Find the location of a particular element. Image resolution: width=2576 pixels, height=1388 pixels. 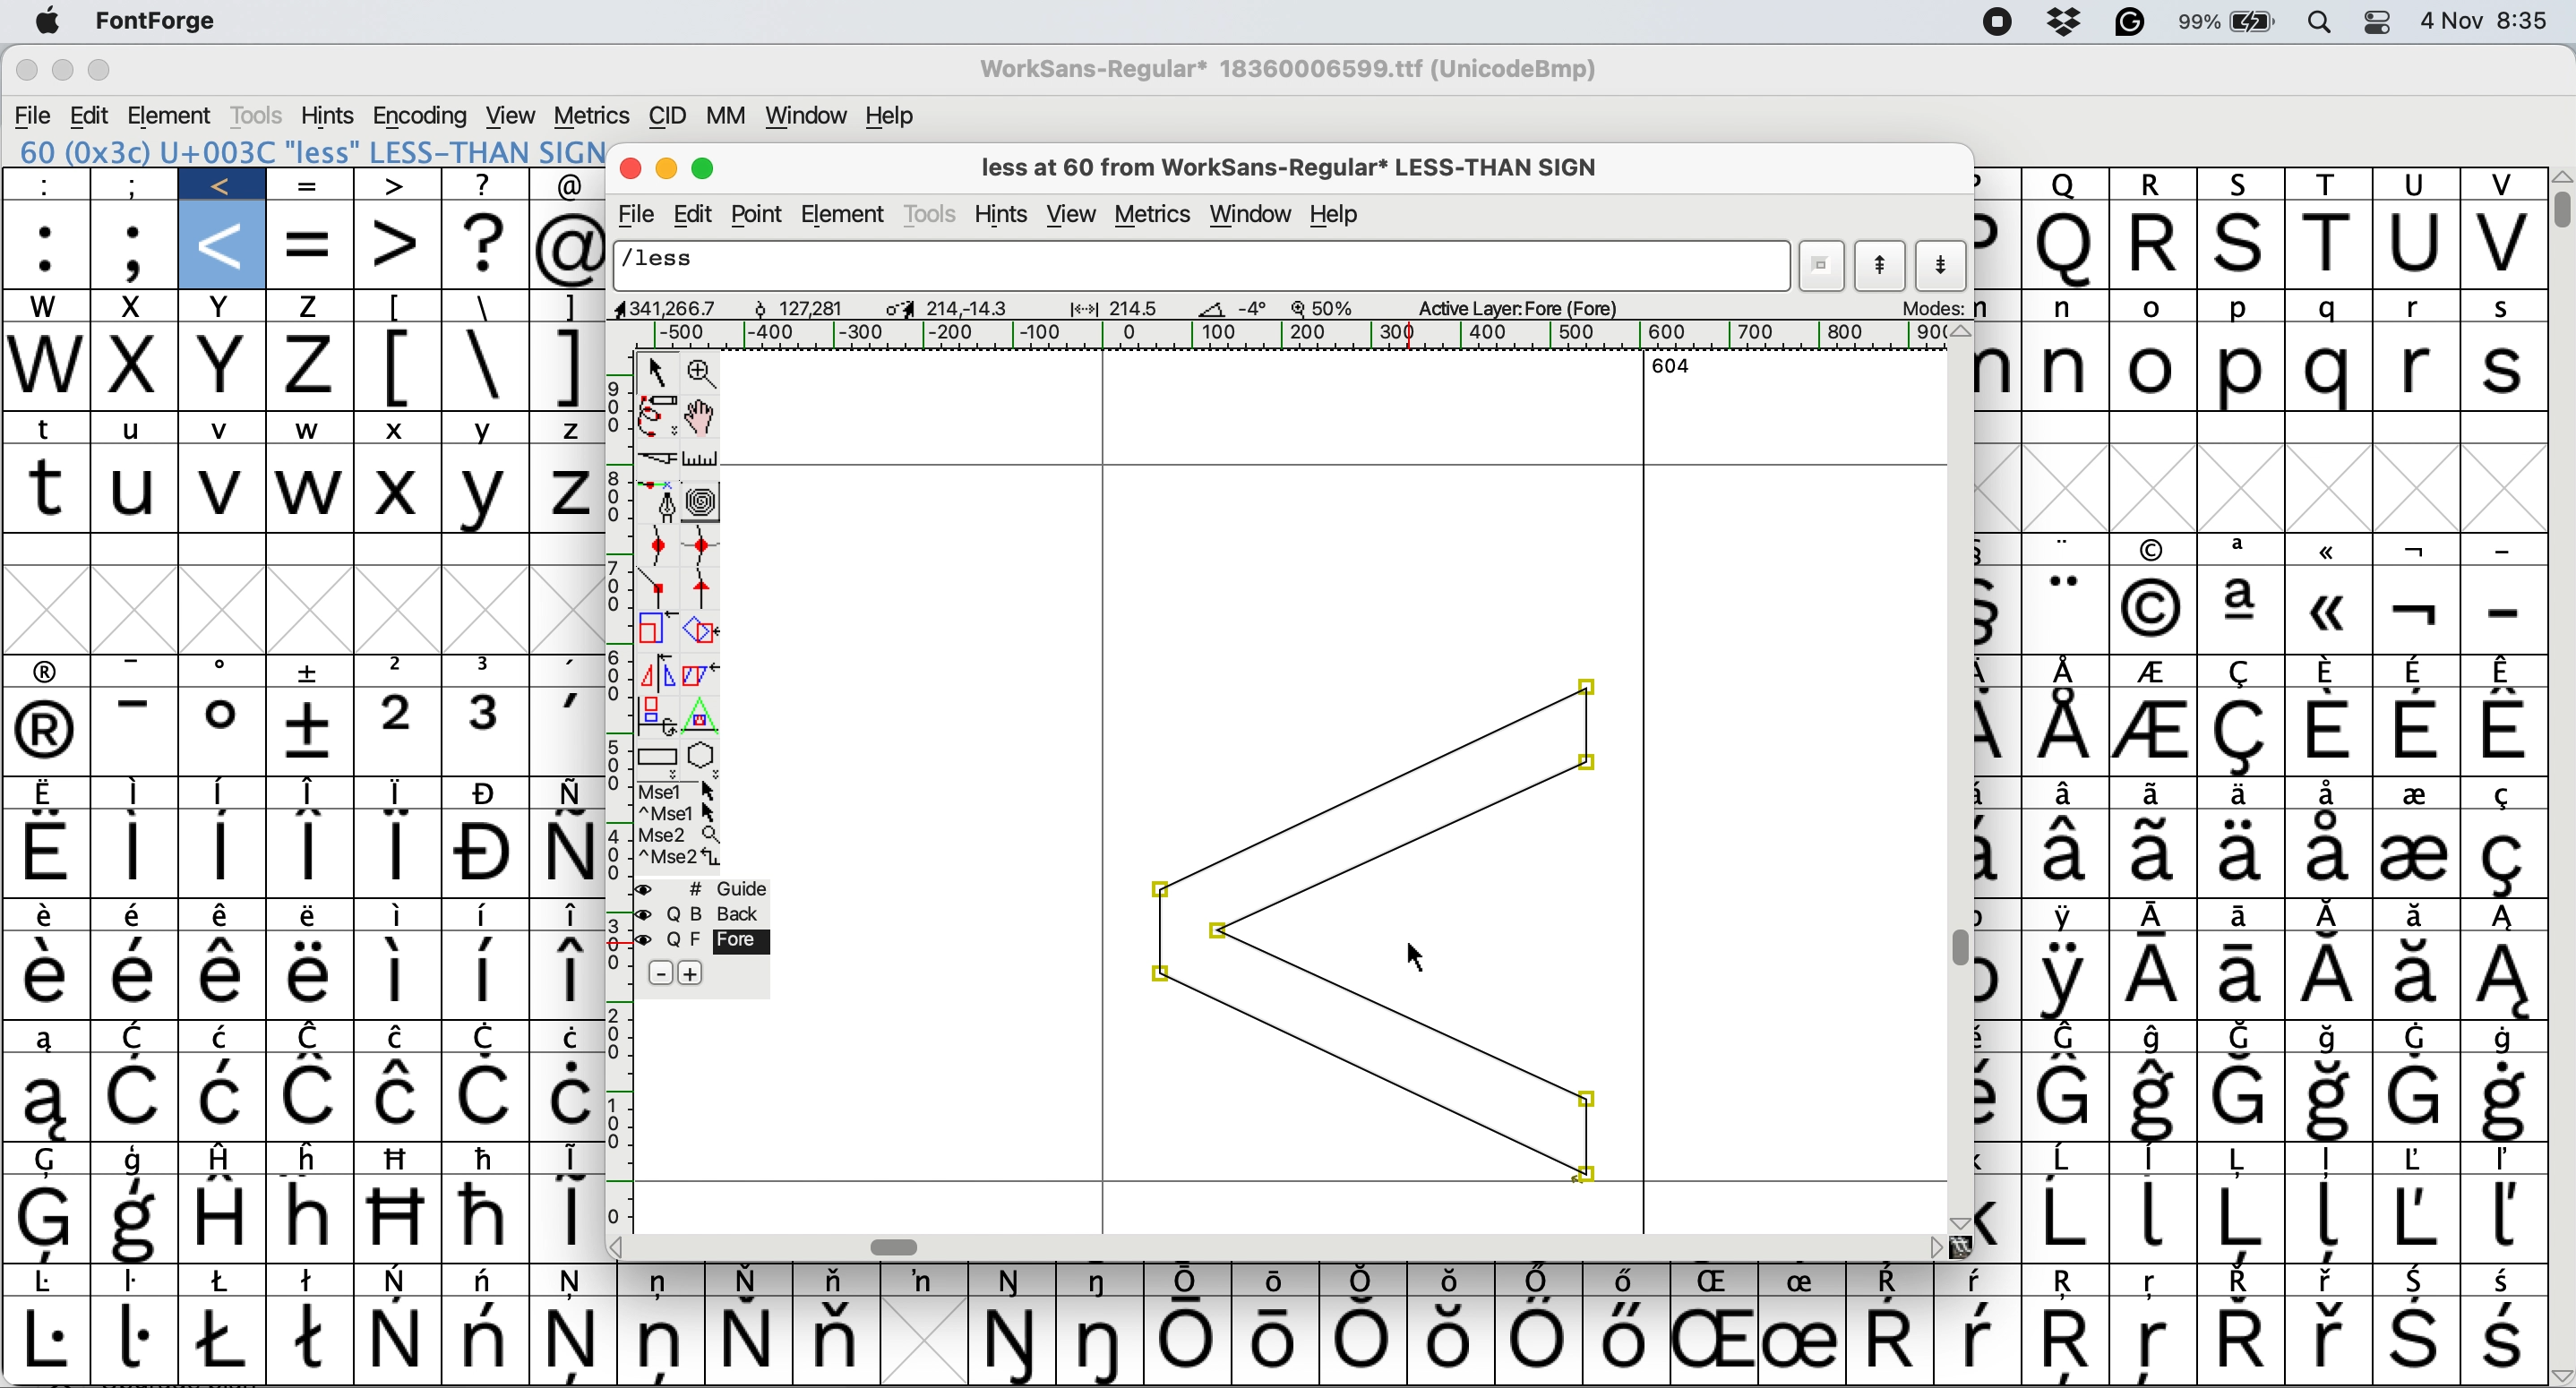

Symbol is located at coordinates (577, 1341).